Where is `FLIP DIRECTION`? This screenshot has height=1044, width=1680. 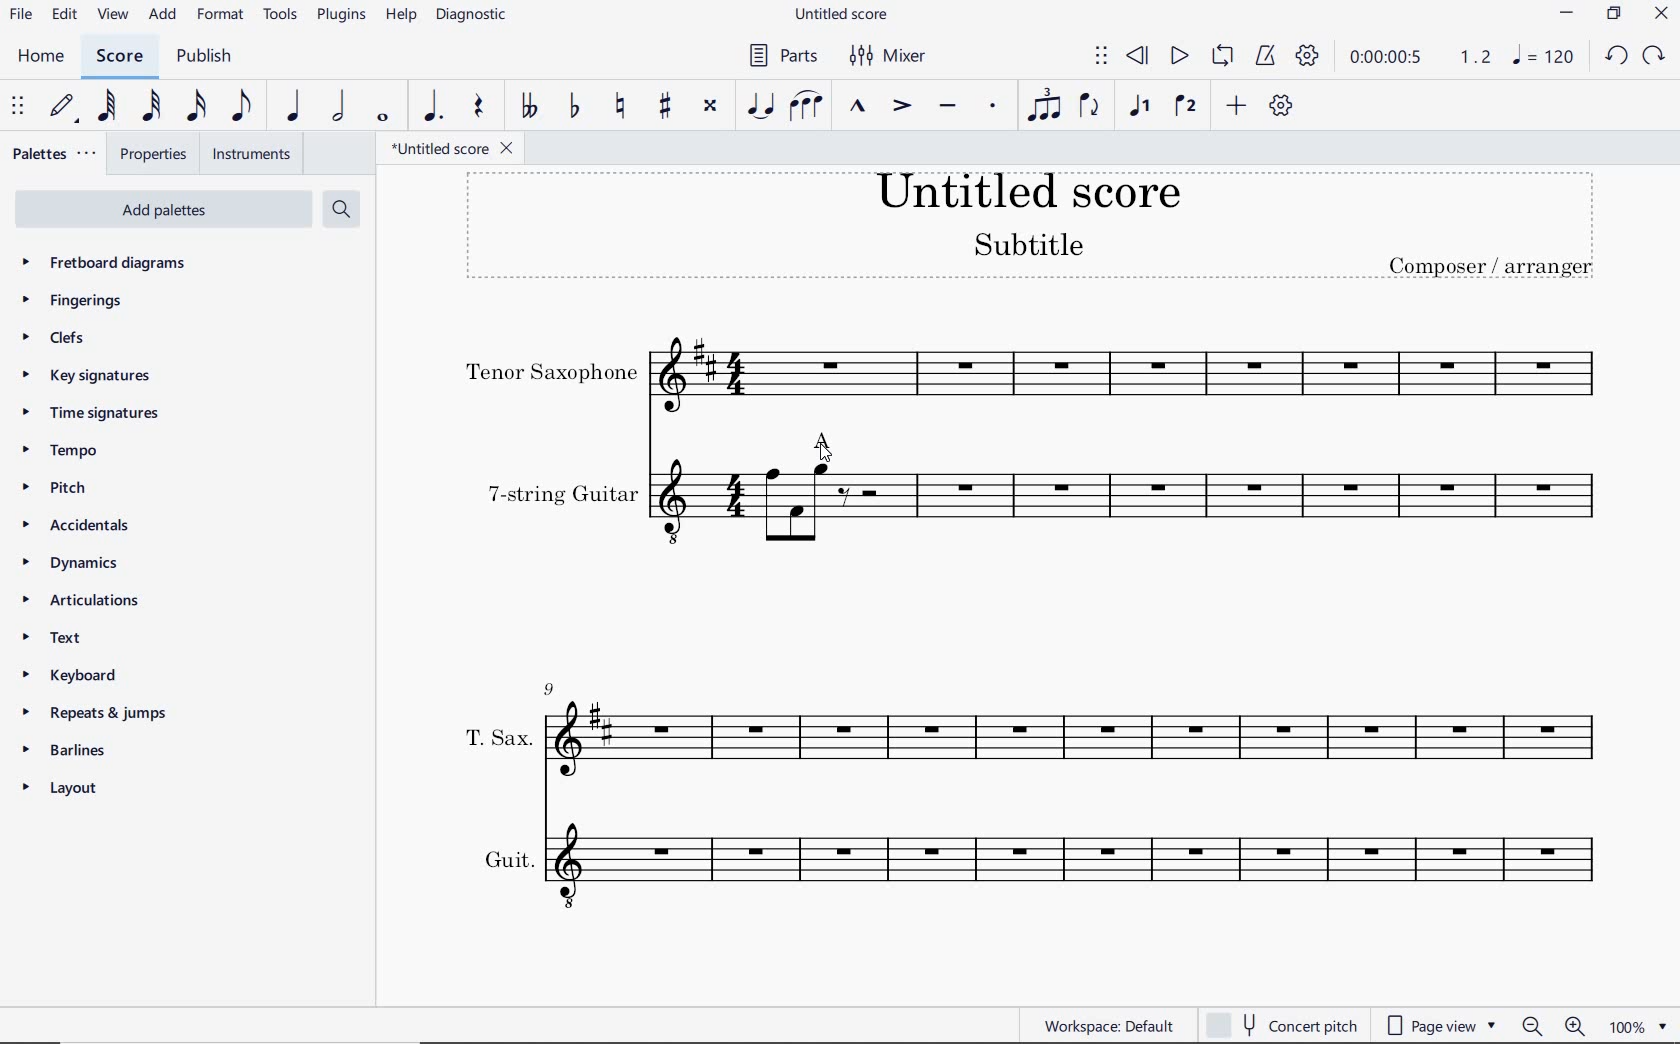 FLIP DIRECTION is located at coordinates (1091, 107).